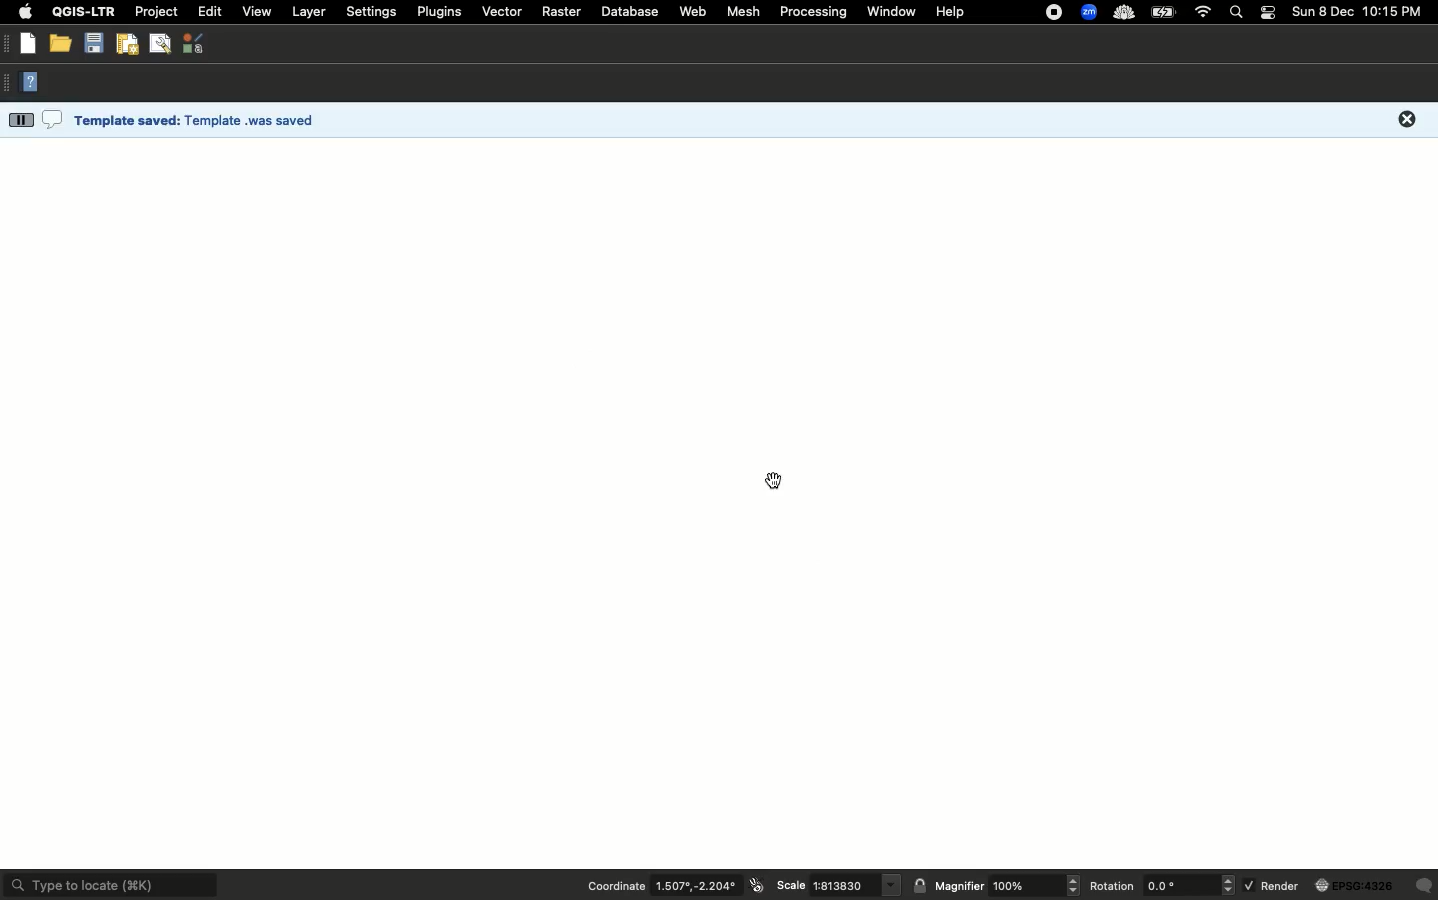  What do you see at coordinates (21, 121) in the screenshot?
I see `more` at bounding box center [21, 121].